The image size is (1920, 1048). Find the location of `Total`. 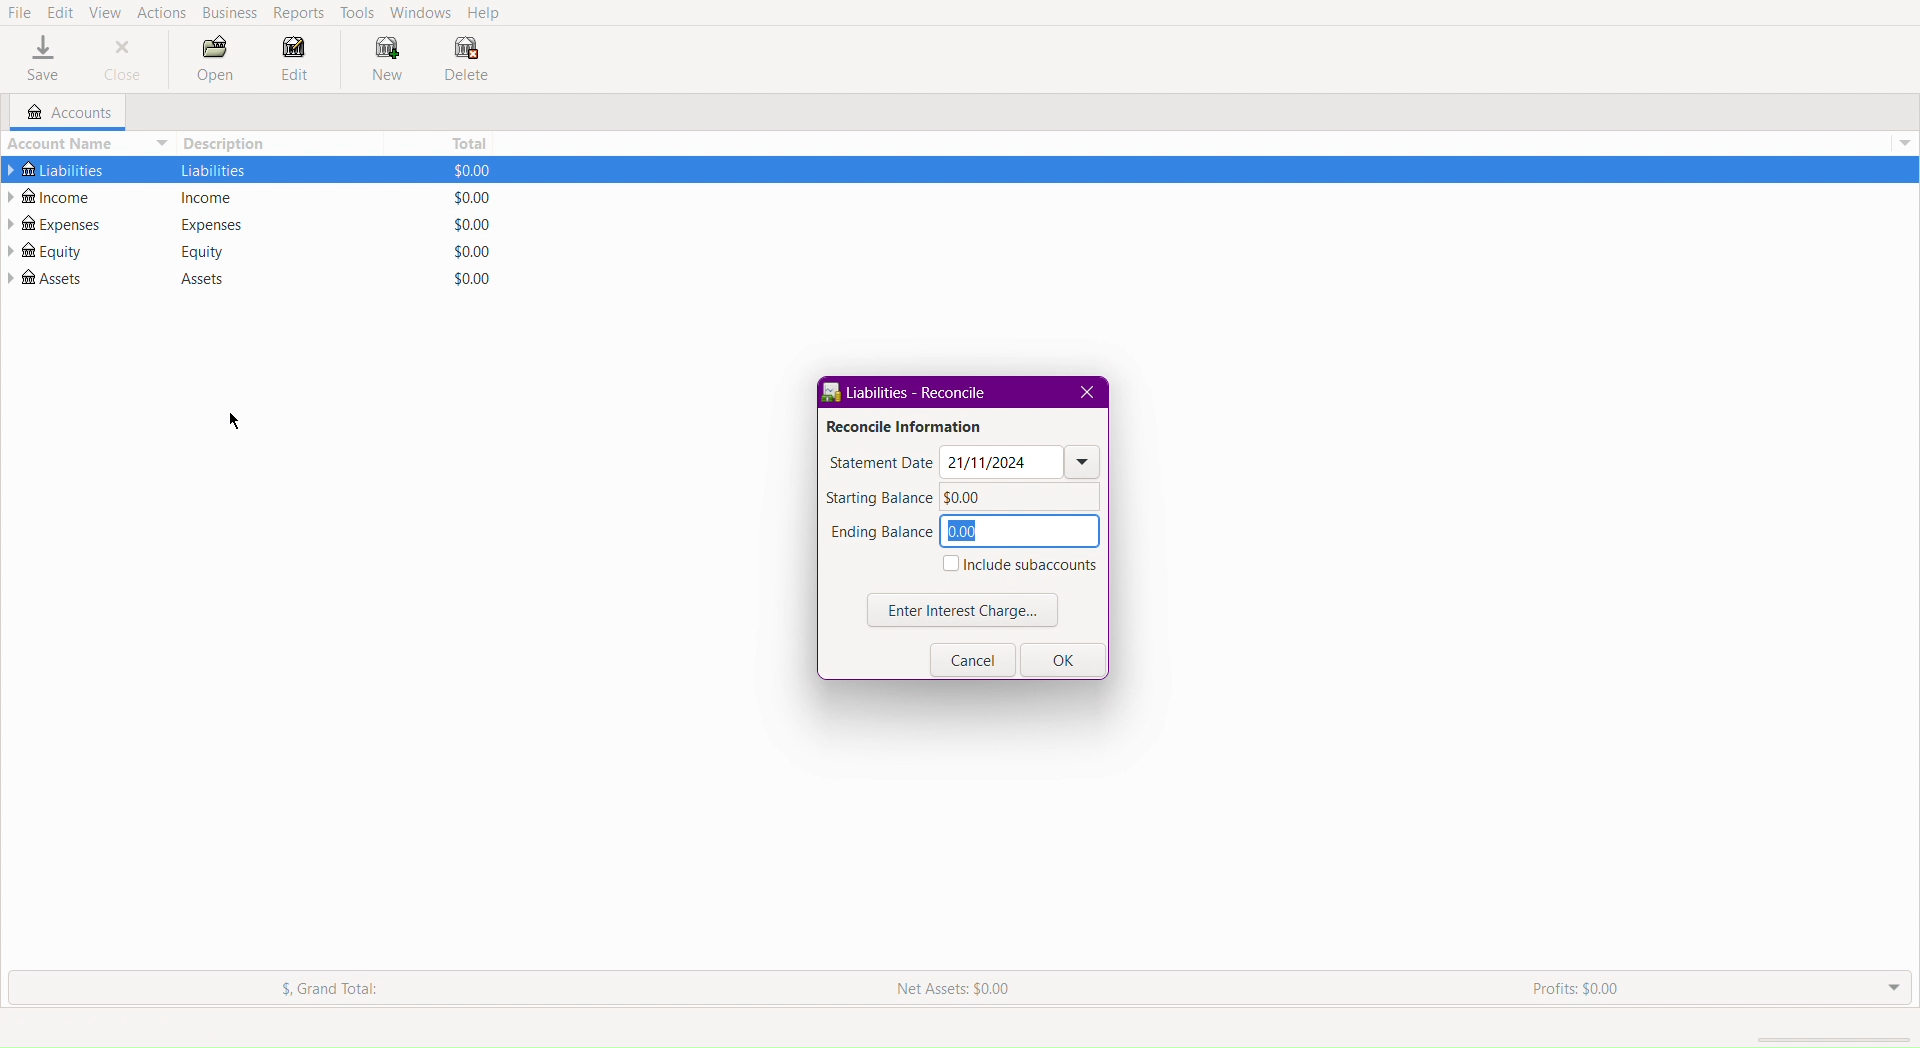

Total is located at coordinates (474, 195).